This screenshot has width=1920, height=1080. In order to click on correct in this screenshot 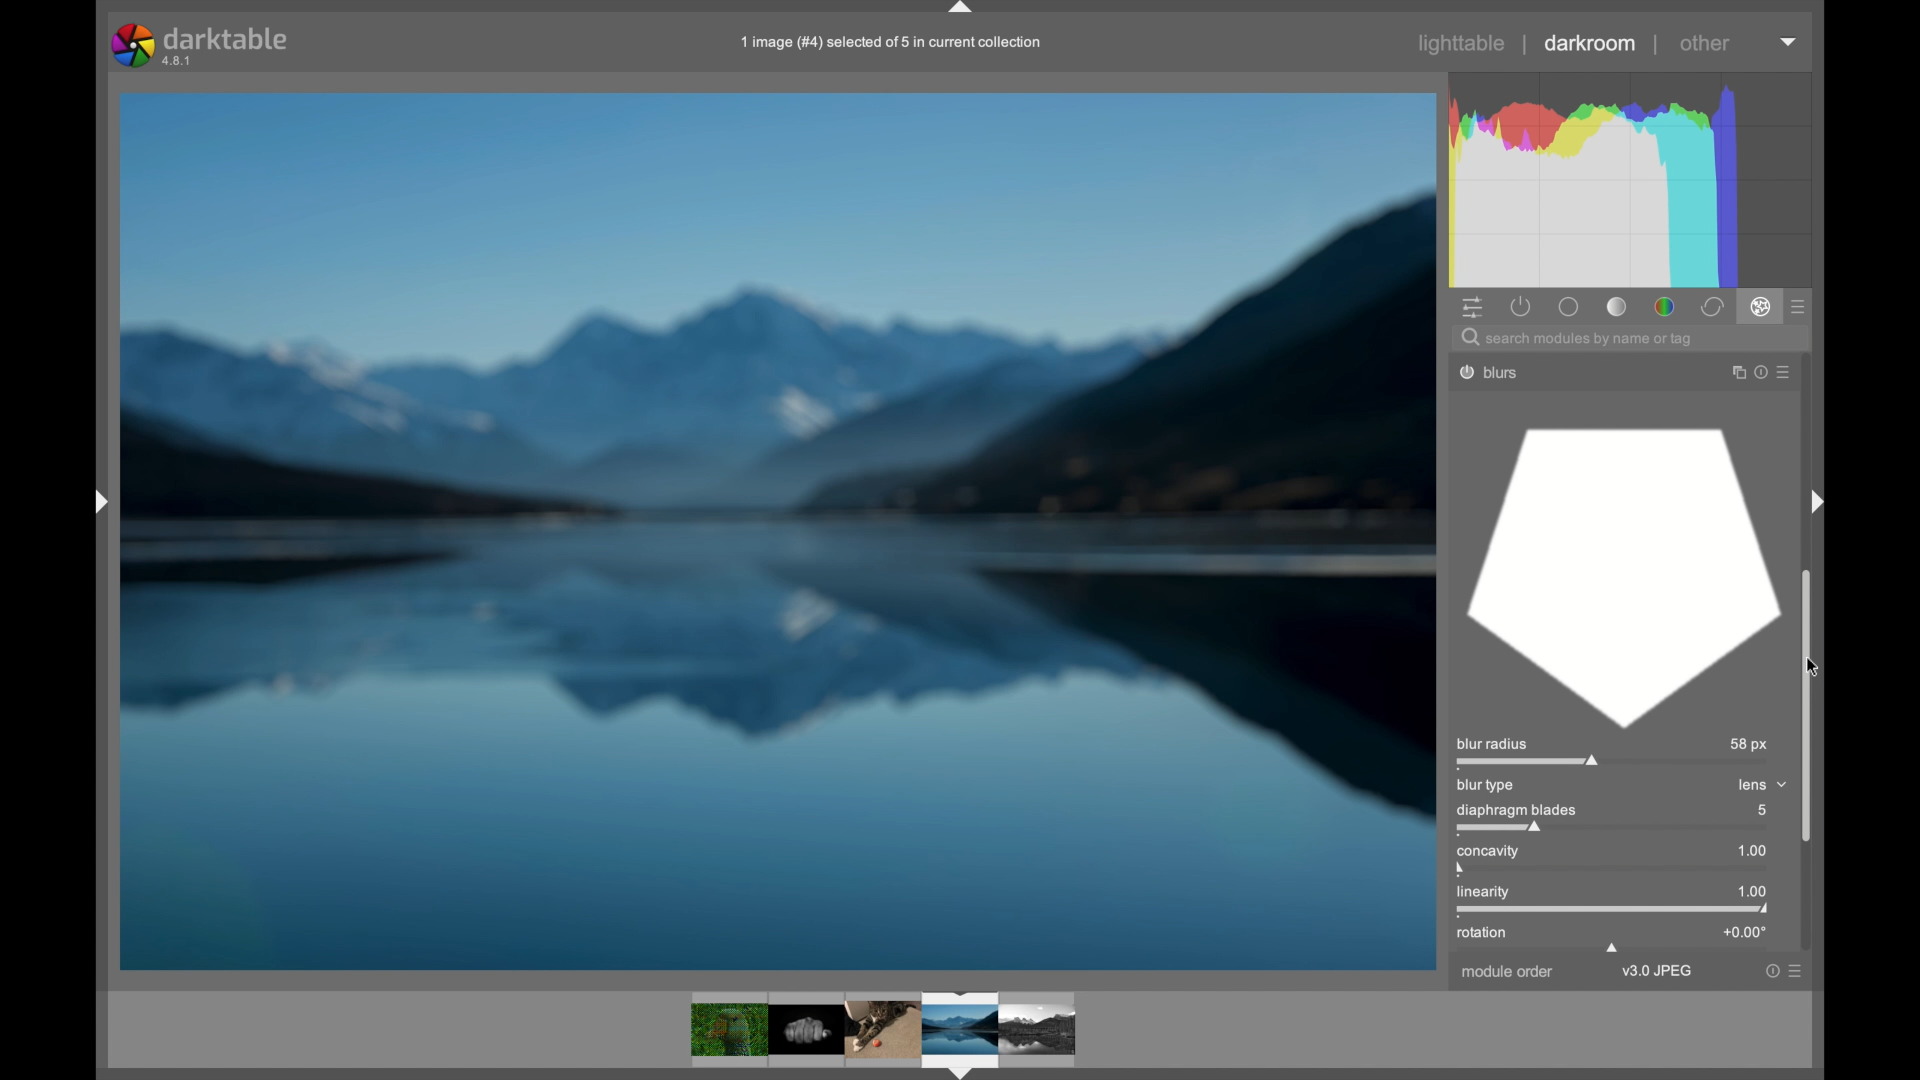, I will do `click(1711, 307)`.